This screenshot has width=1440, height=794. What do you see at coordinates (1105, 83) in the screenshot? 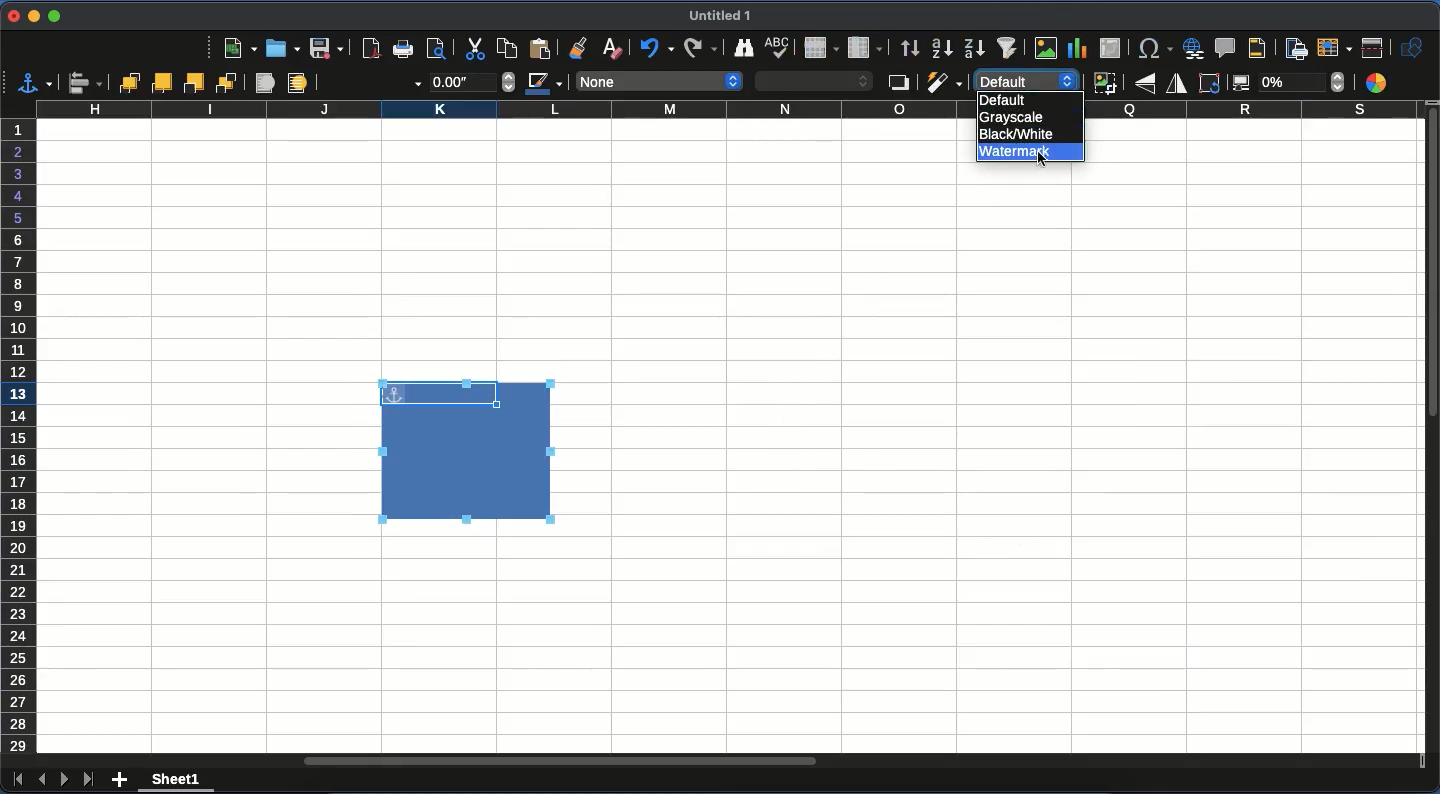
I see `crop image` at bounding box center [1105, 83].